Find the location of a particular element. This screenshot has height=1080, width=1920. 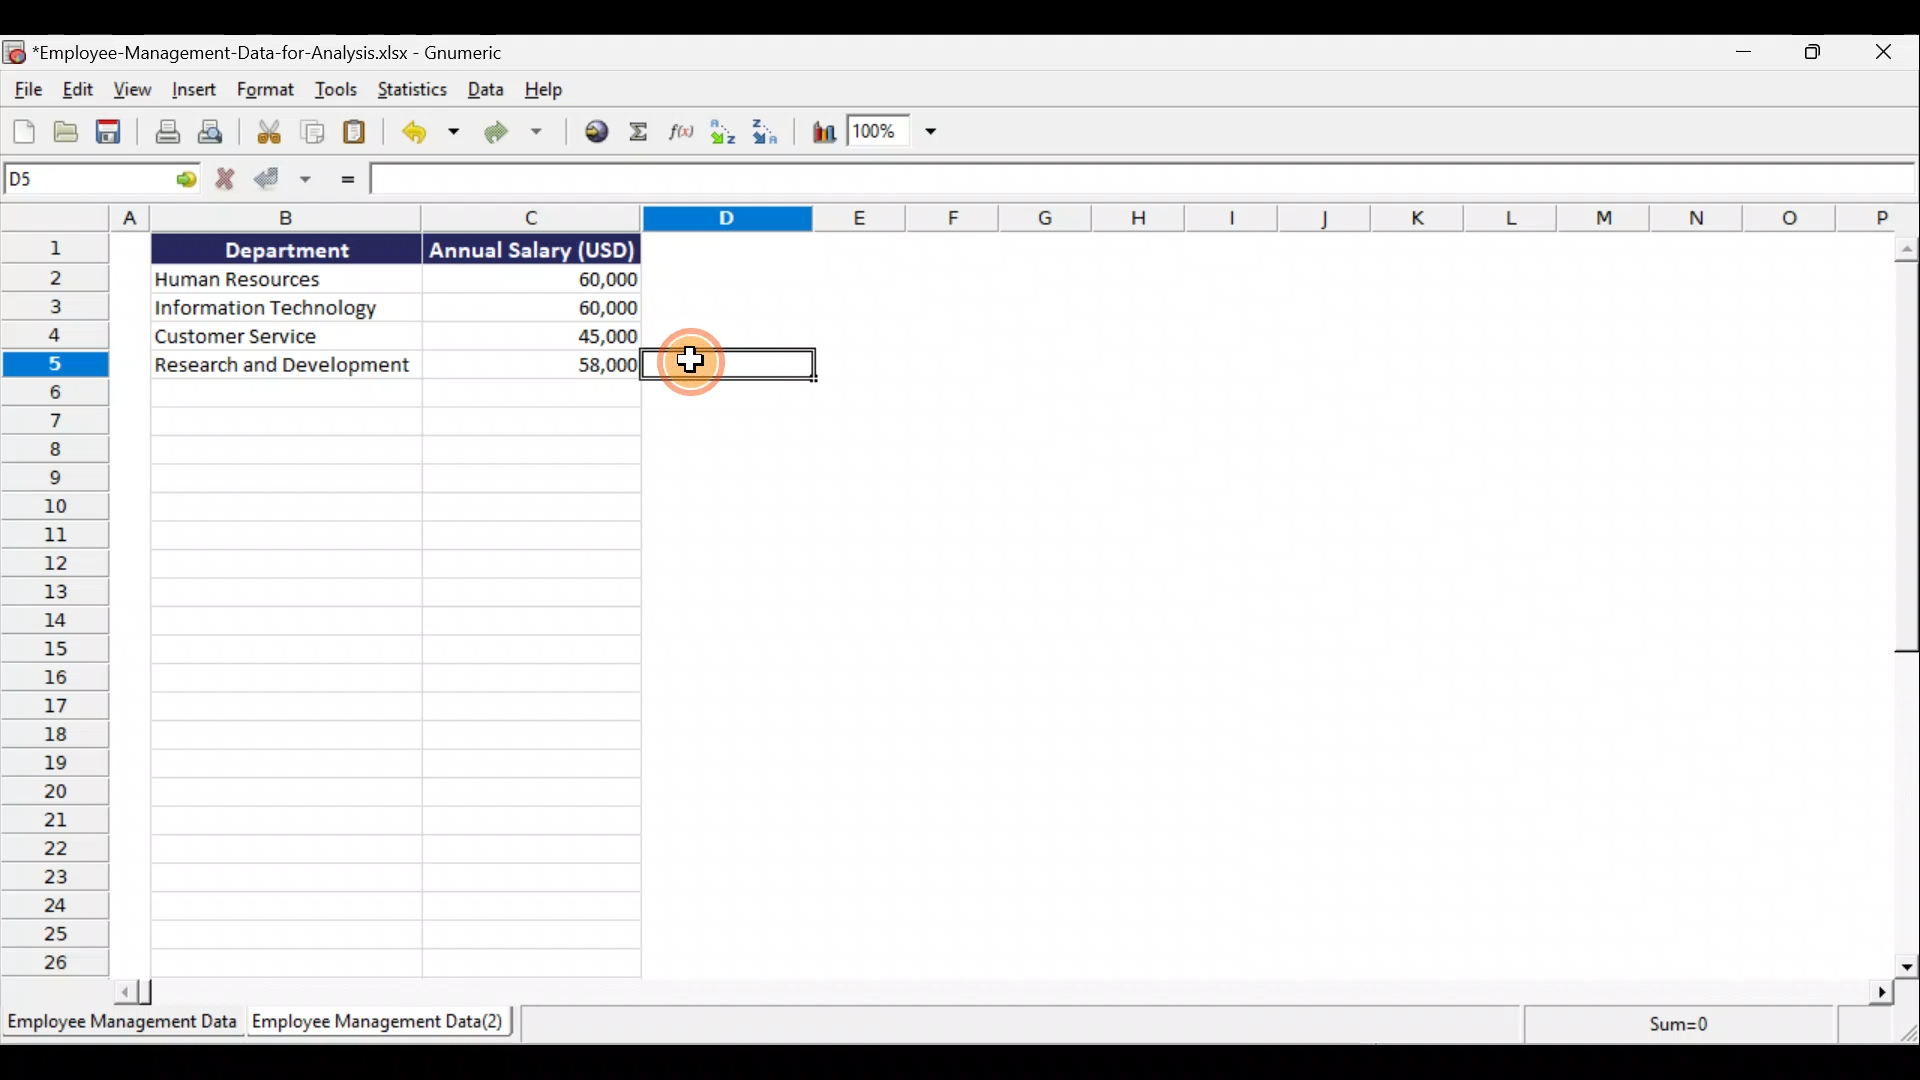

Copy selection is located at coordinates (308, 132).